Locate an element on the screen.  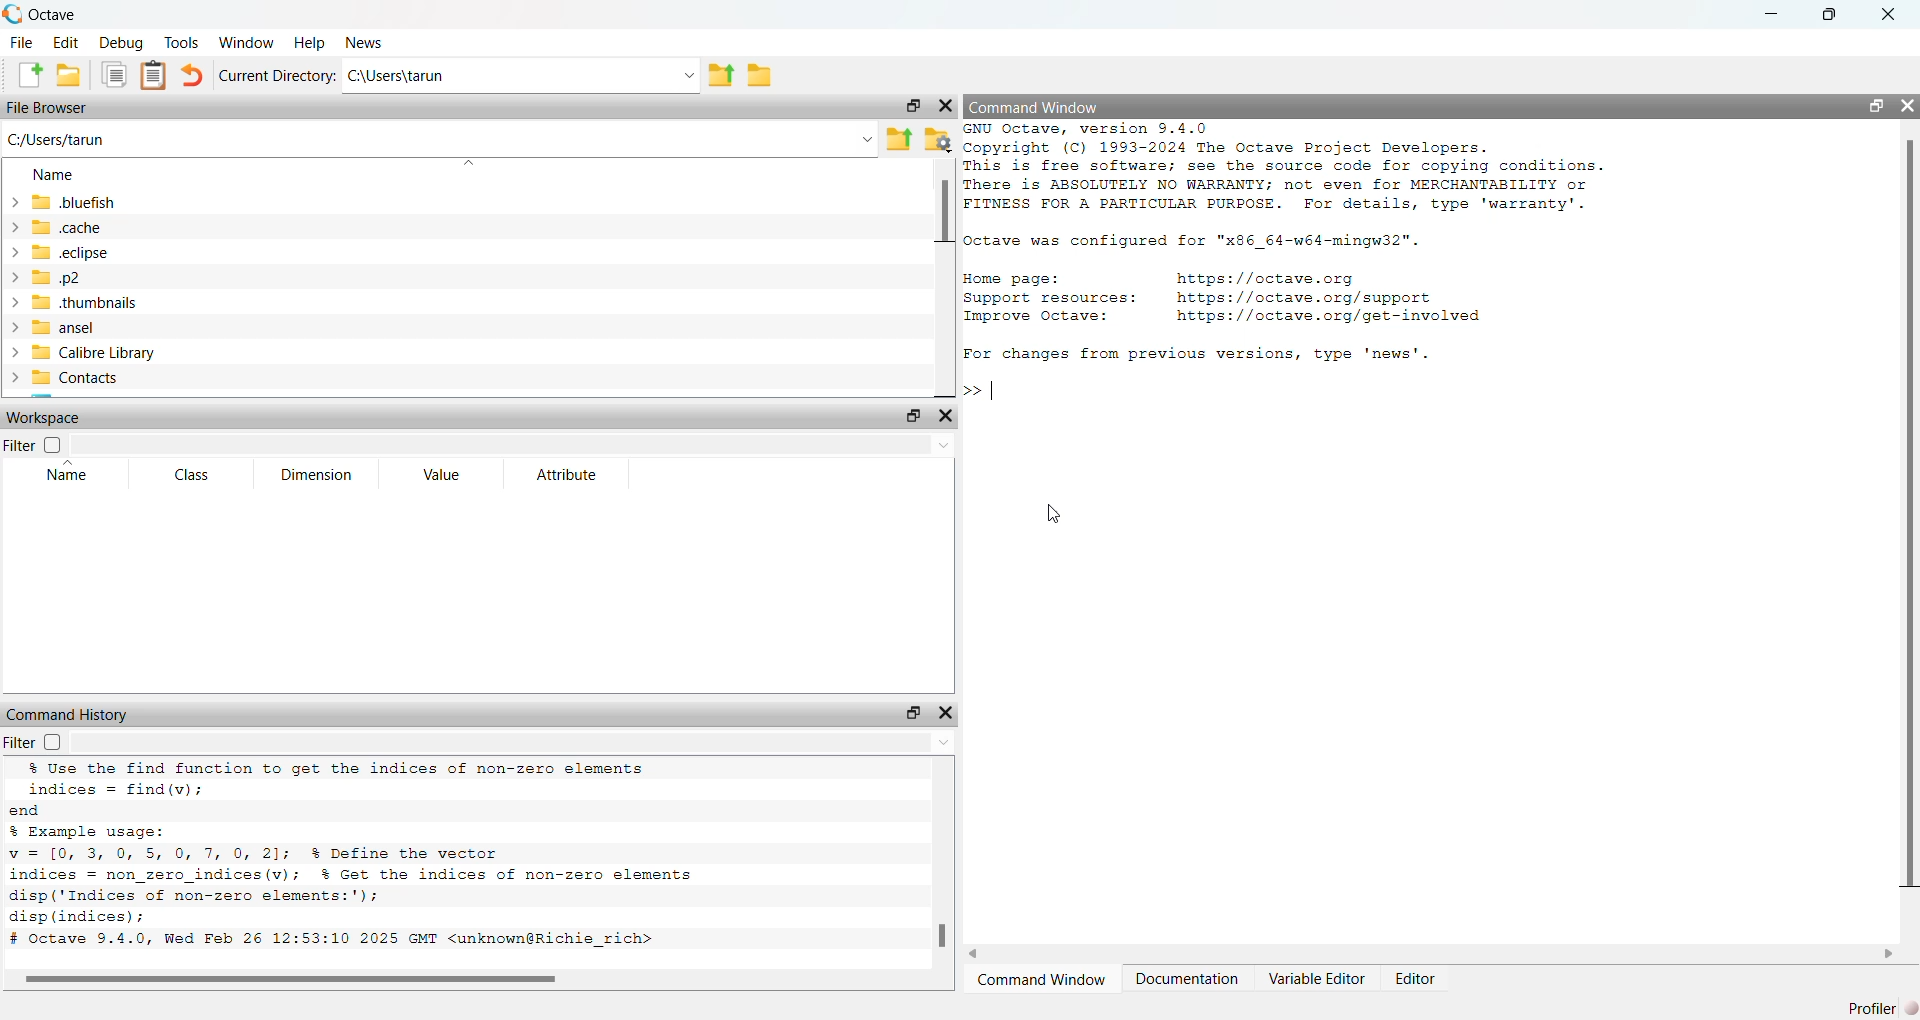
File is located at coordinates (23, 44).